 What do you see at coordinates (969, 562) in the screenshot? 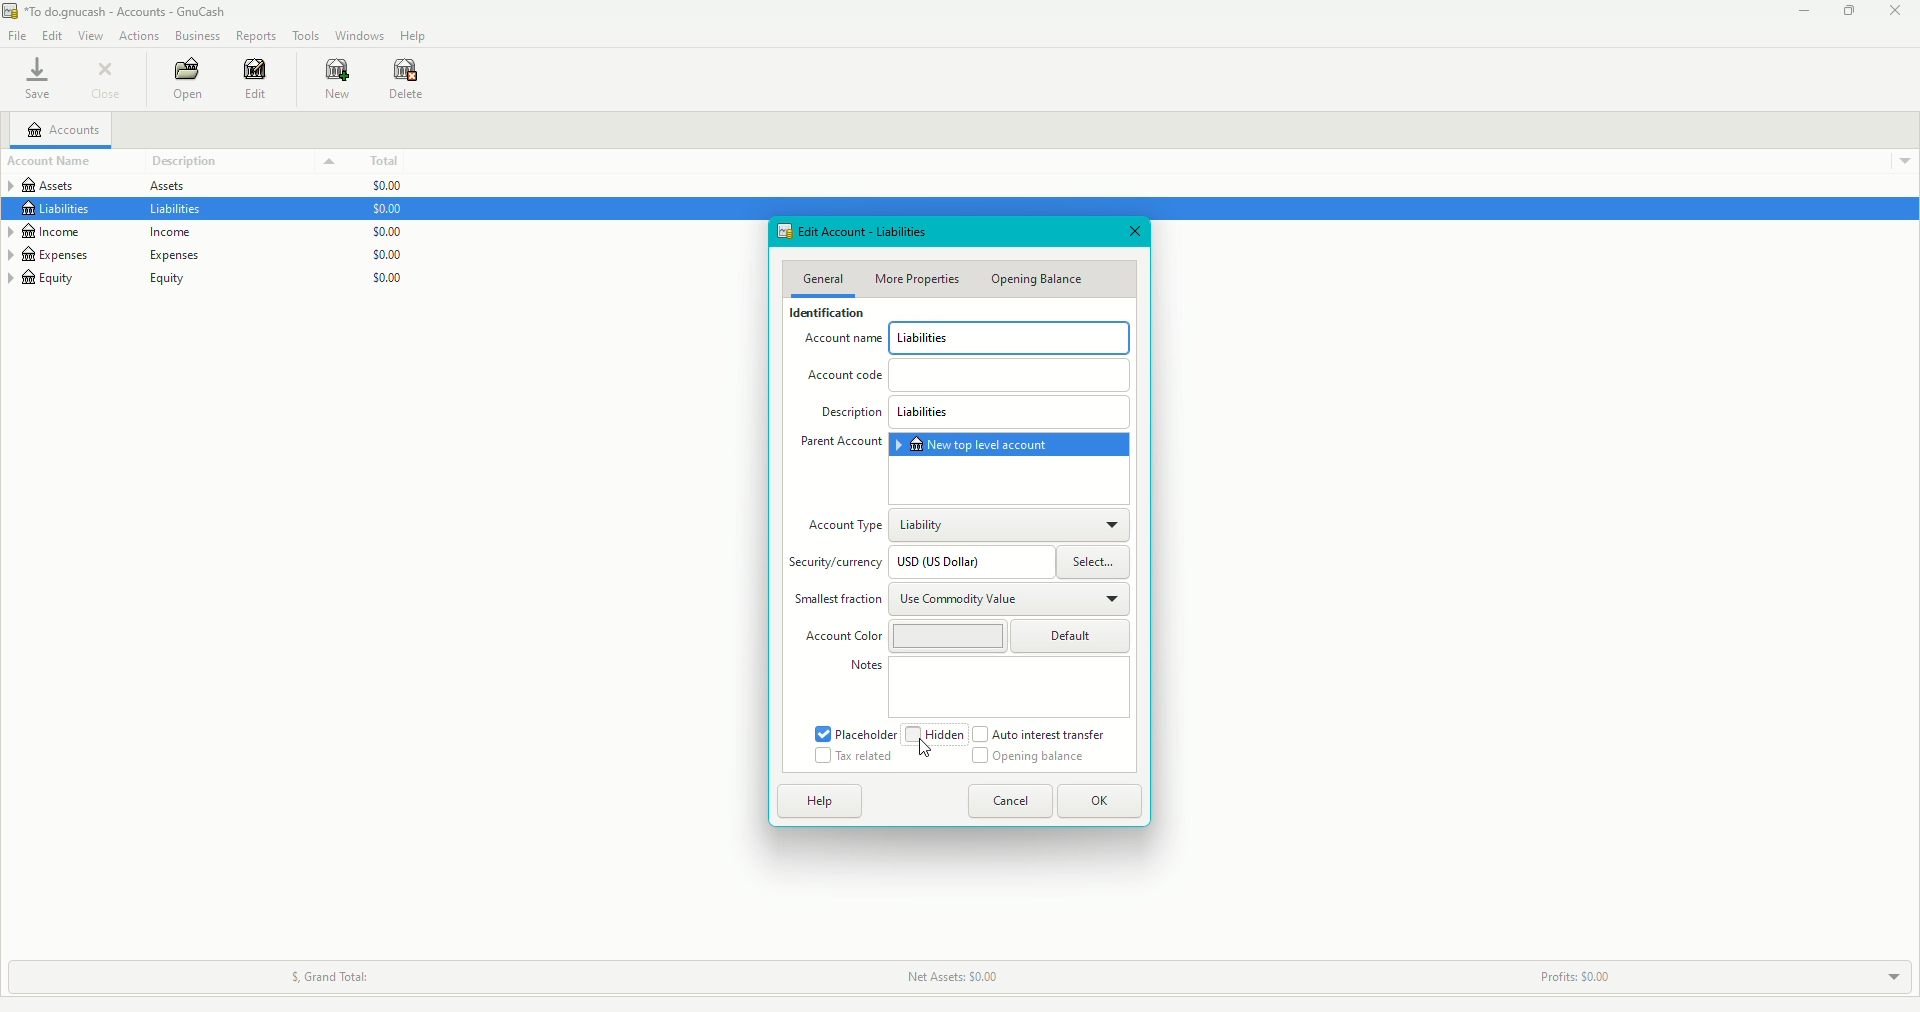
I see `USD` at bounding box center [969, 562].